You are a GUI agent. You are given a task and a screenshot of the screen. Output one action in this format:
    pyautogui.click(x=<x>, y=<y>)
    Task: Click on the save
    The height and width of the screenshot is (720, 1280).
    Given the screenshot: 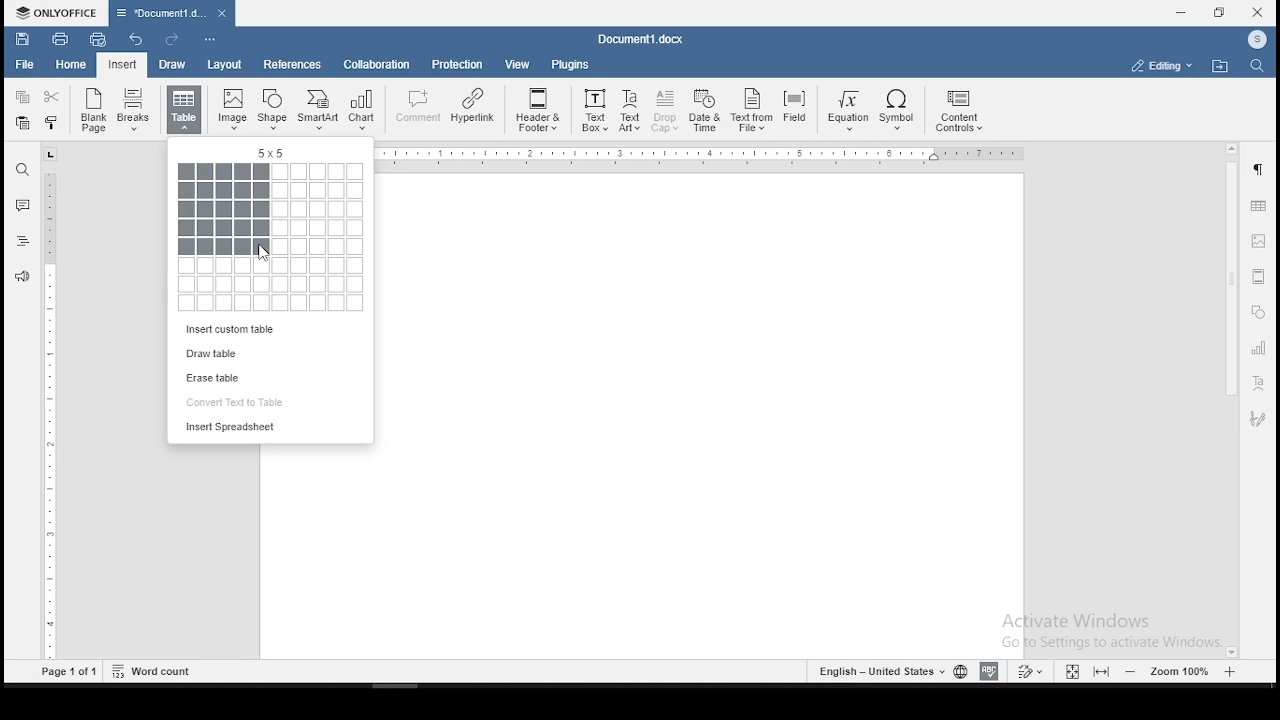 What is the action you would take?
    pyautogui.click(x=21, y=37)
    